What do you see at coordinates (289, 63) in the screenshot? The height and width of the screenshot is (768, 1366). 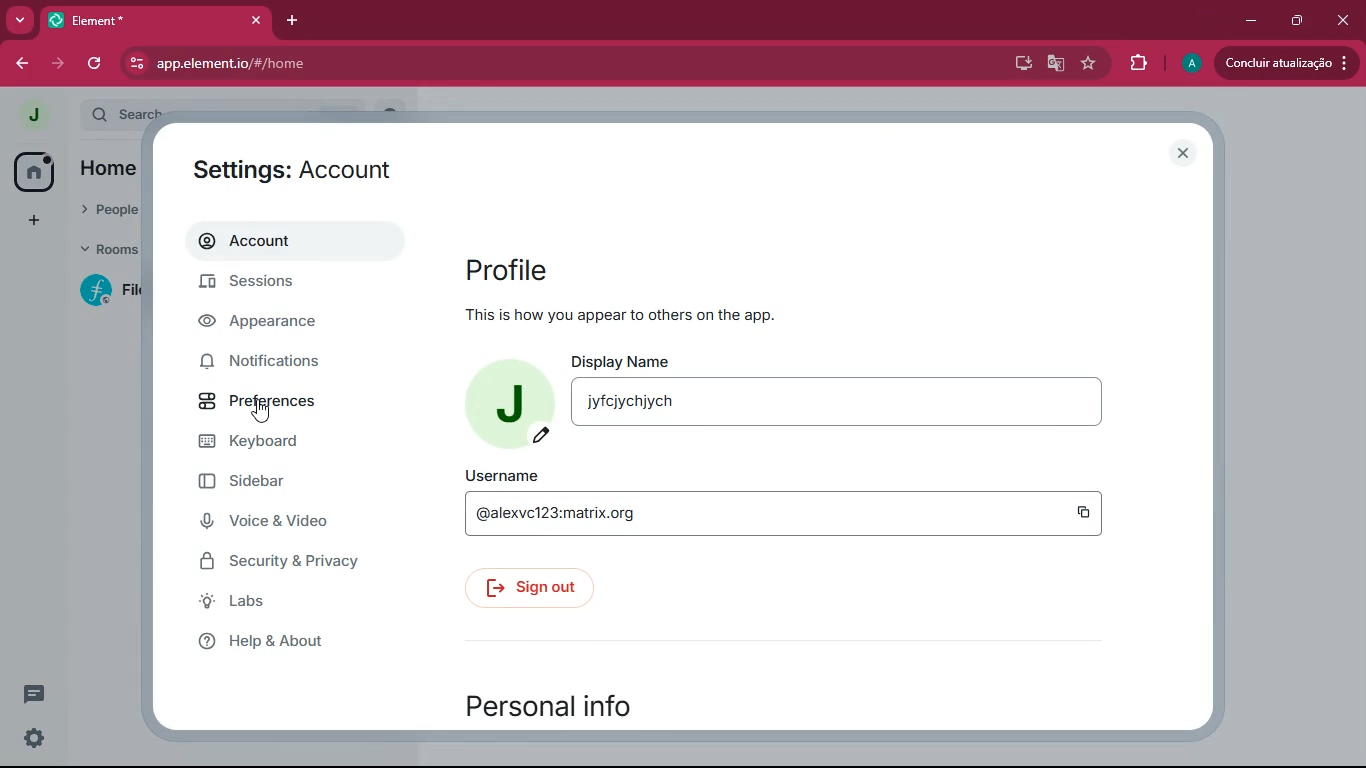 I see `app.element.io/#/home` at bounding box center [289, 63].